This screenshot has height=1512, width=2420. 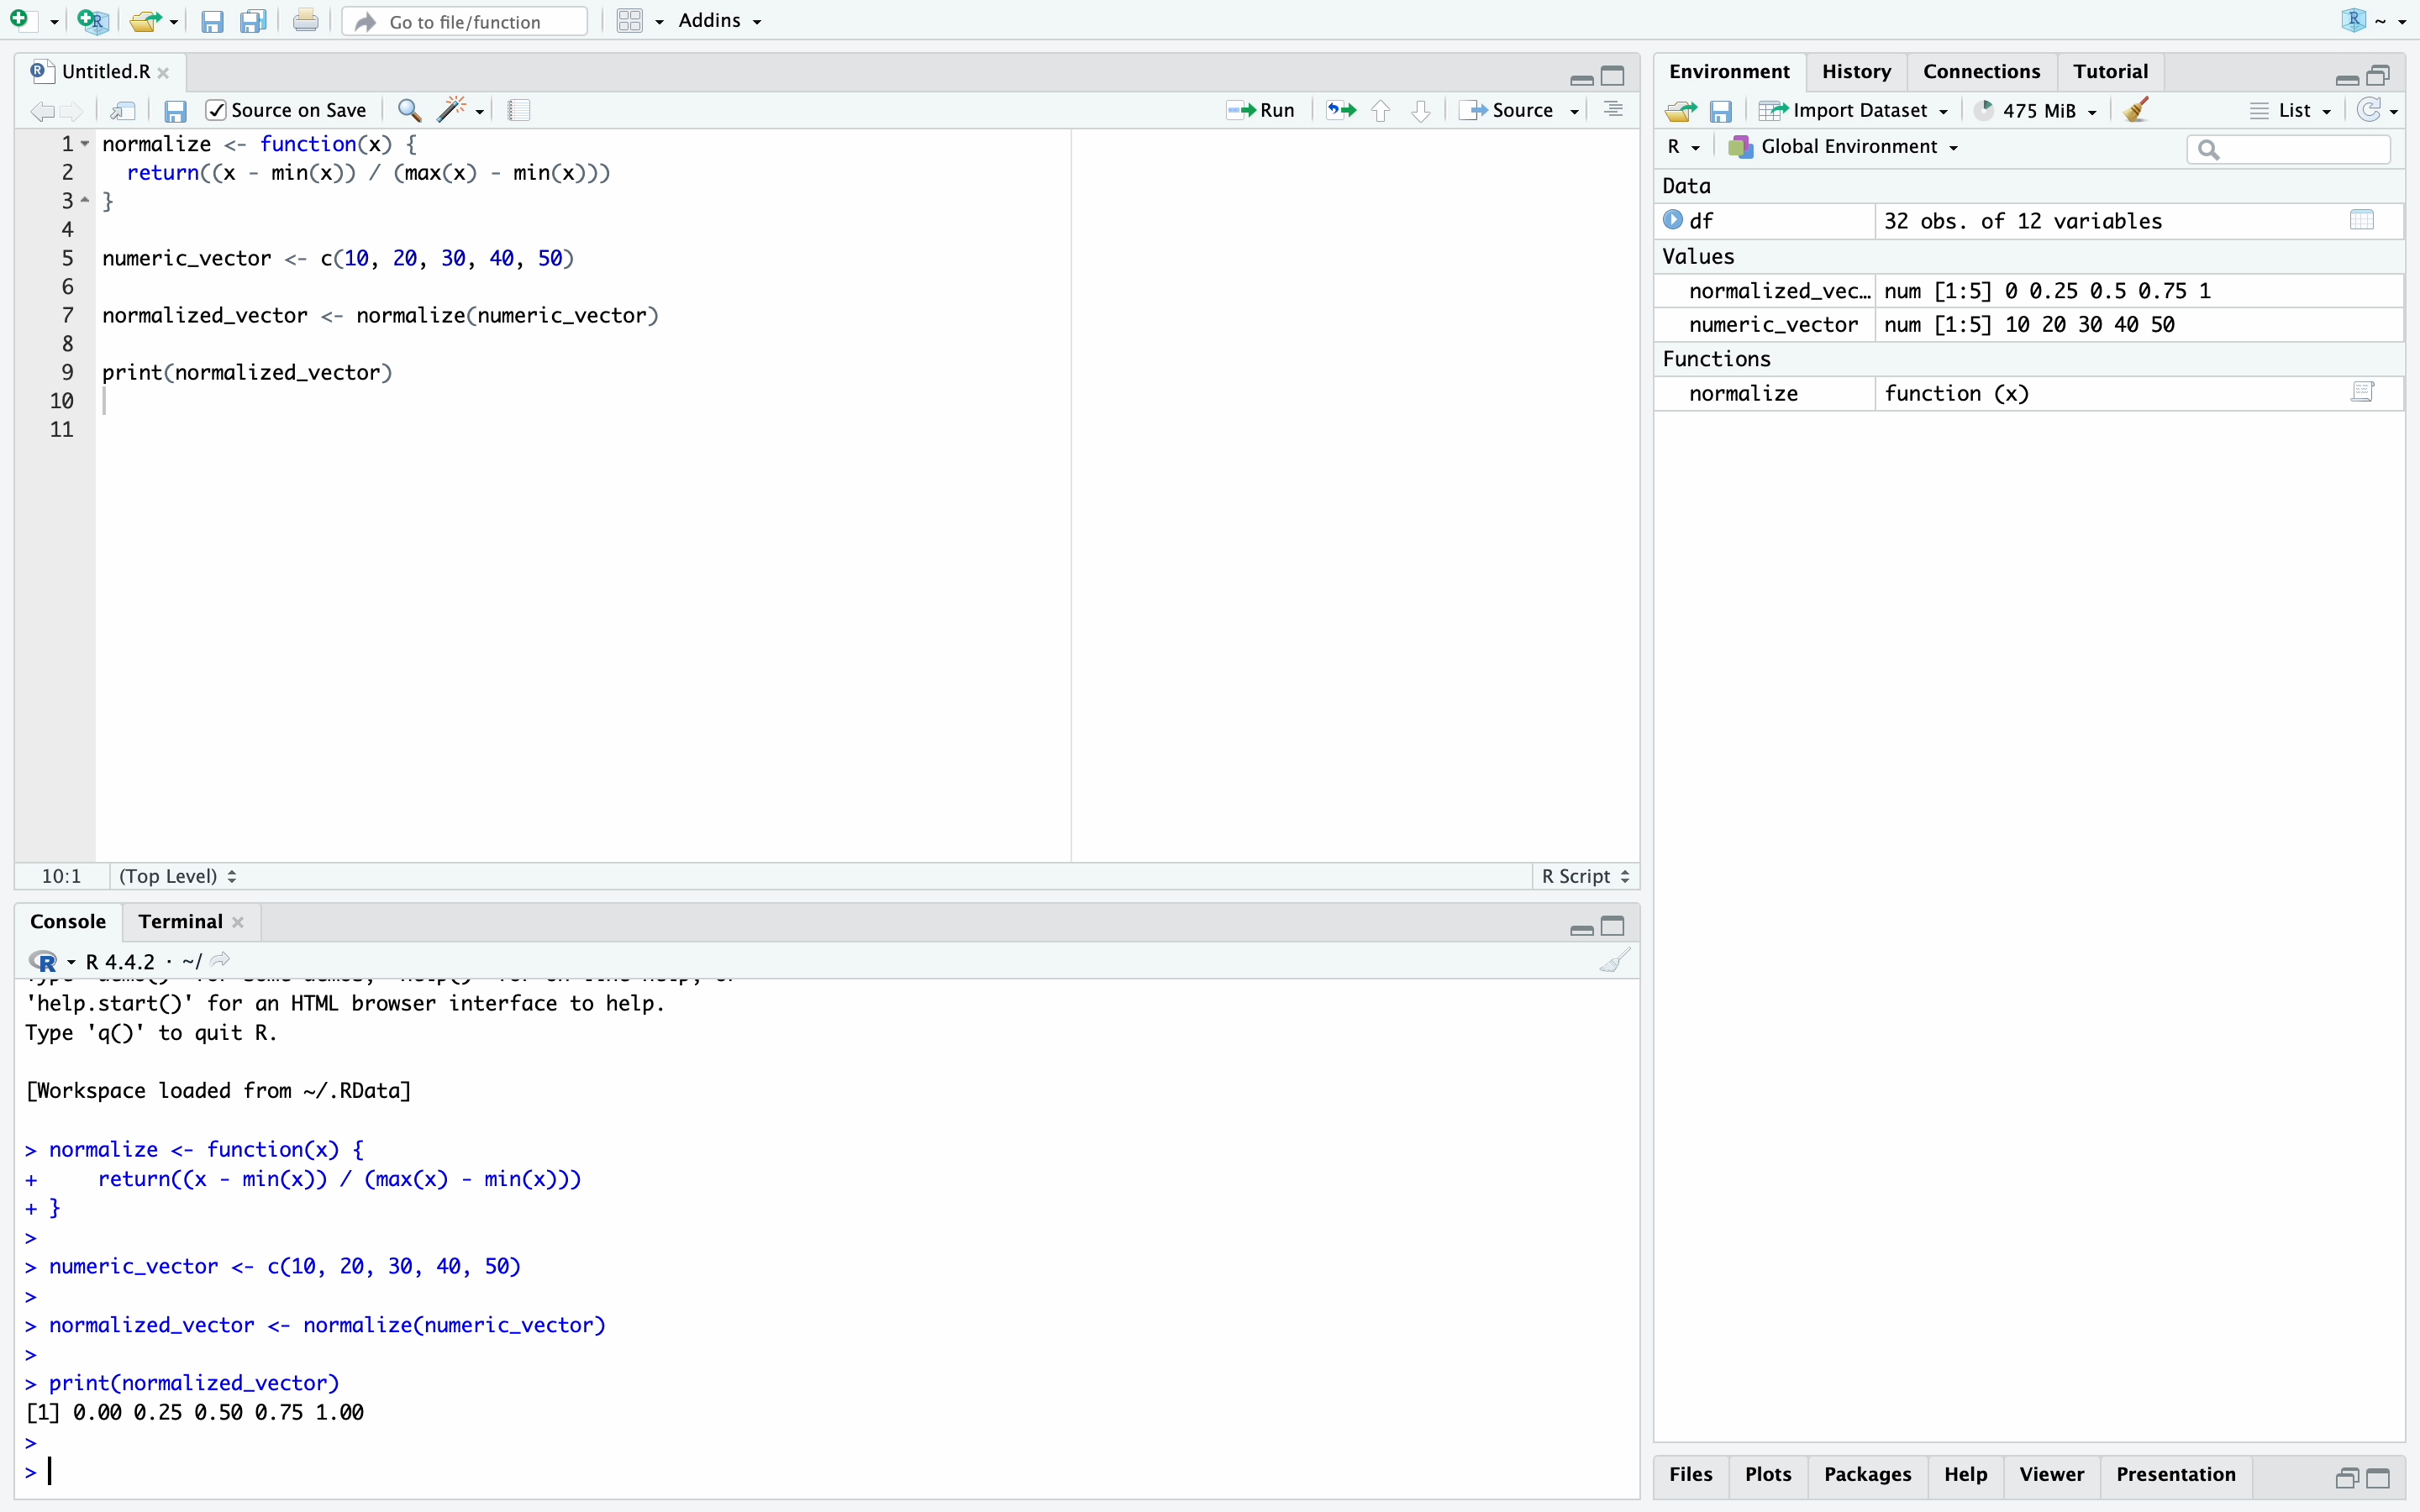 I want to click on 103kib used by R session (Source: Windows System), so click(x=2034, y=112).